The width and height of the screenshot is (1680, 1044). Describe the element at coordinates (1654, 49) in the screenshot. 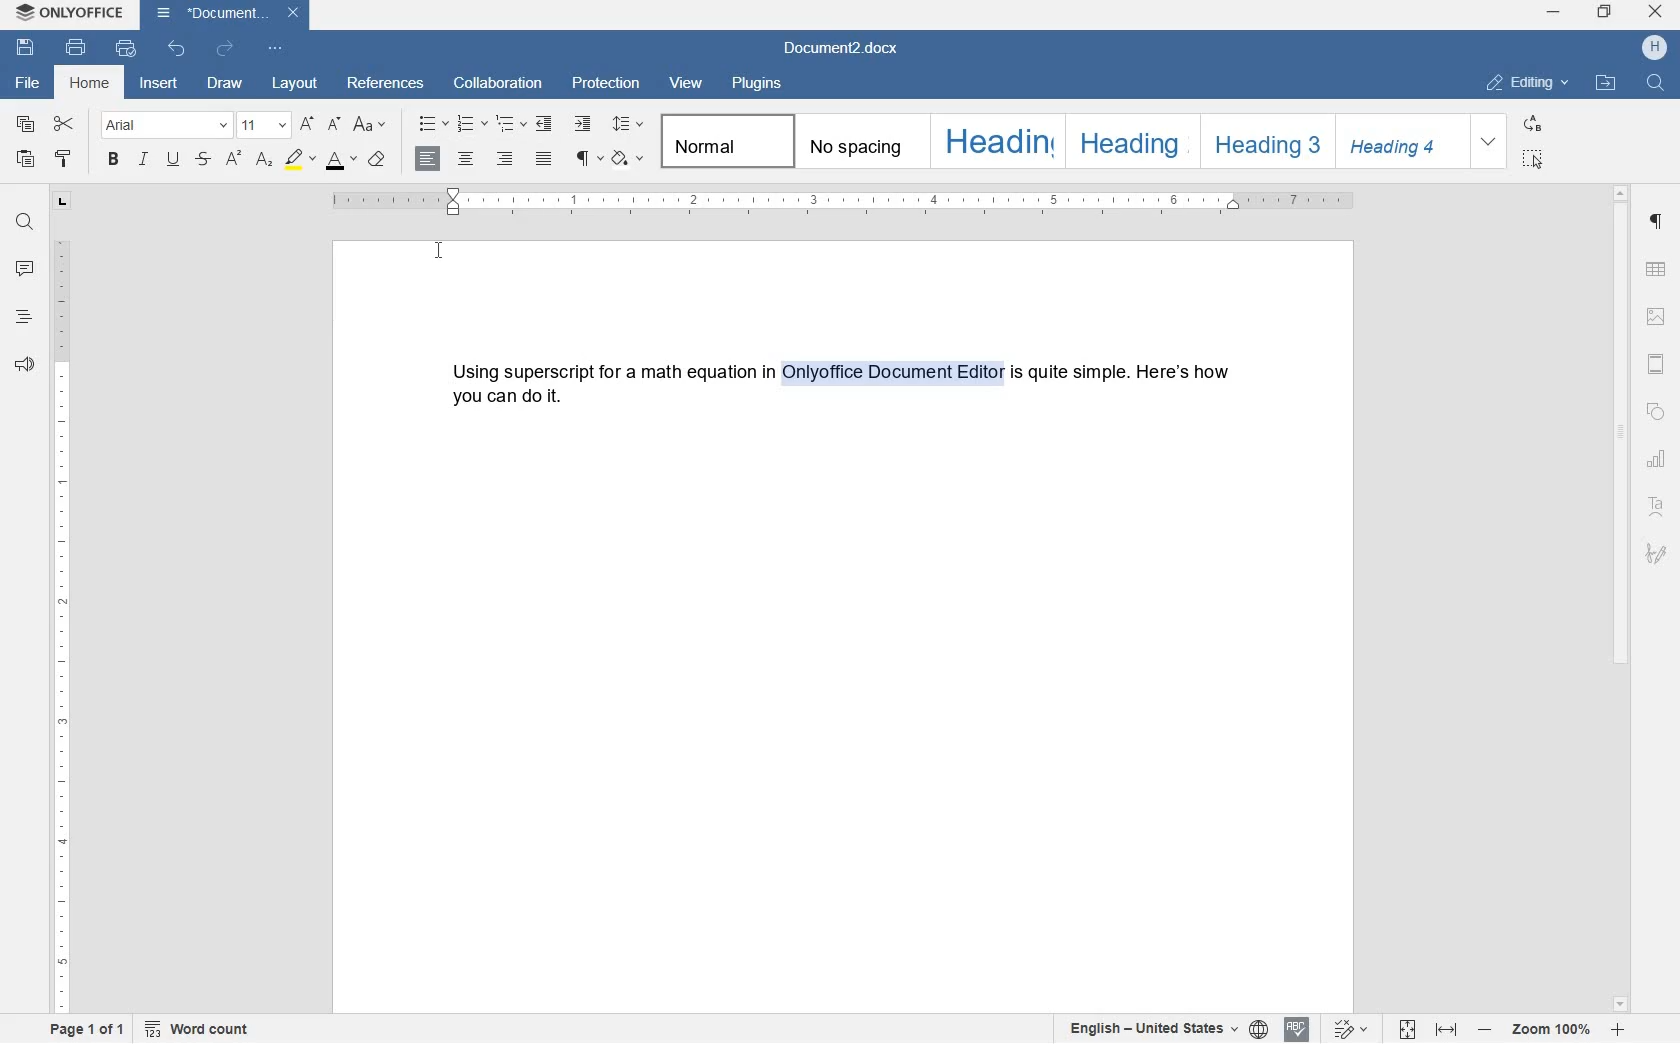

I see `HP` at that location.